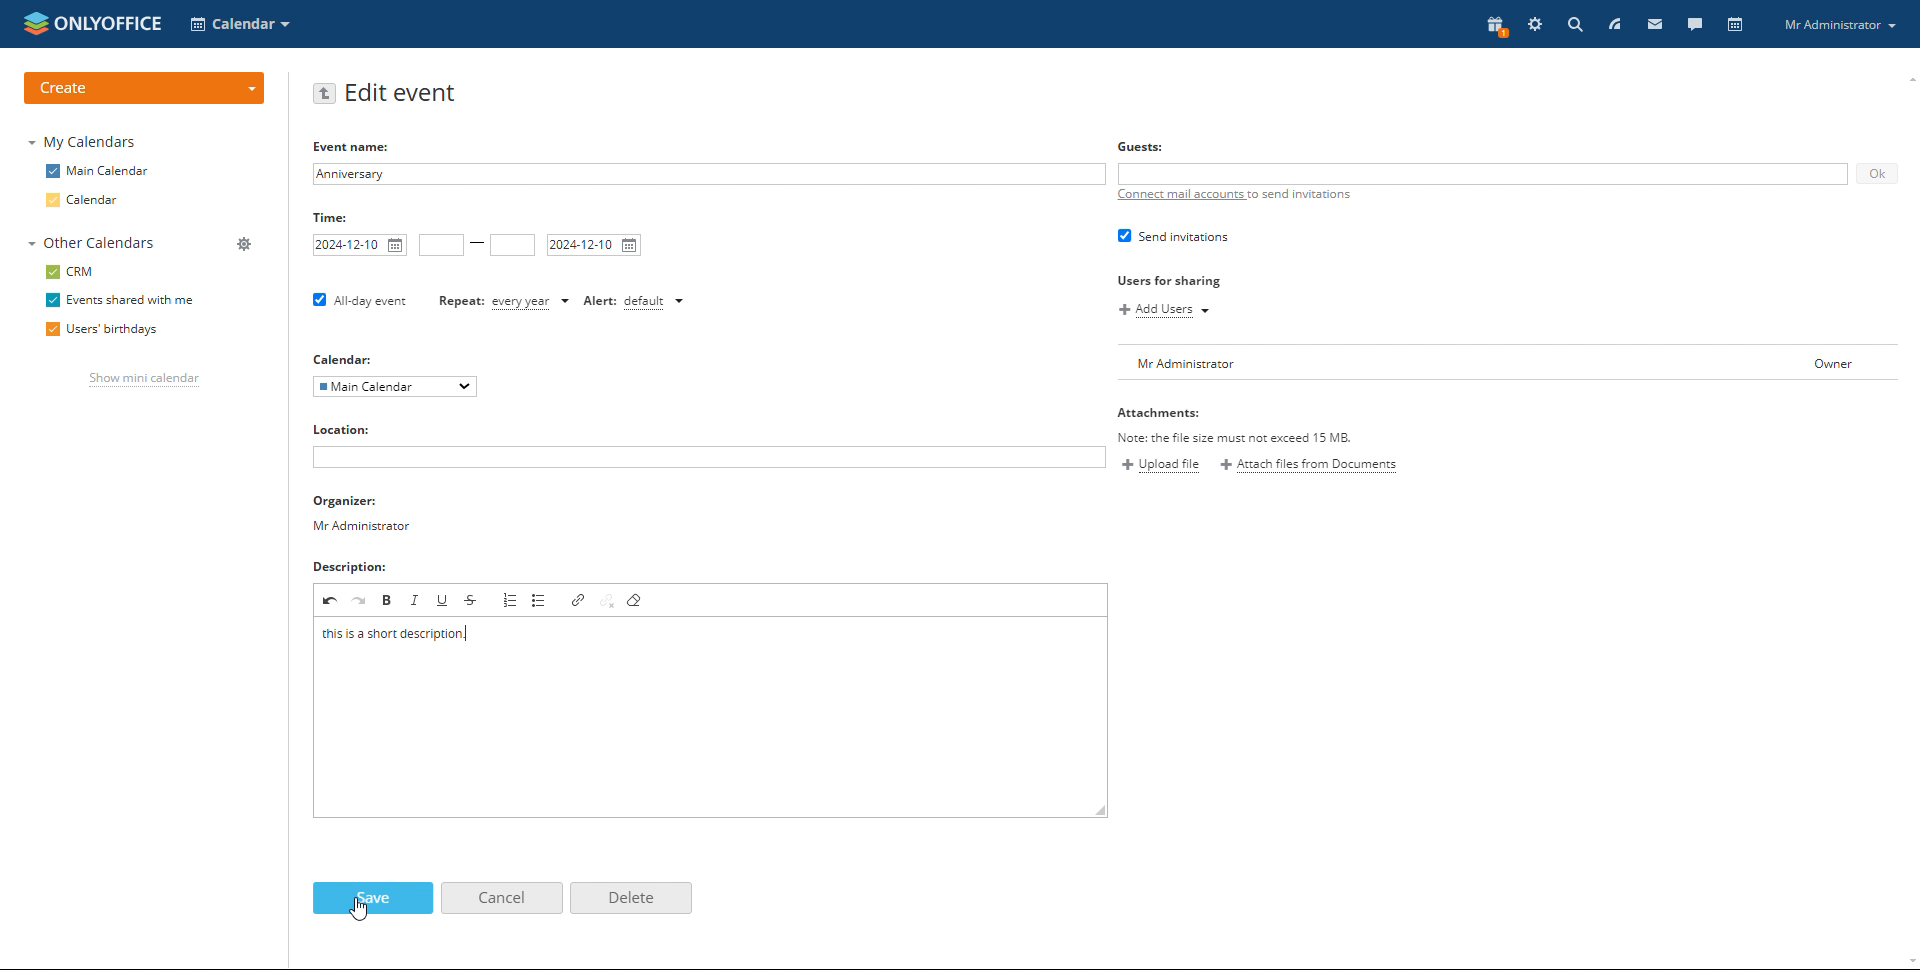  What do you see at coordinates (708, 457) in the screenshot?
I see `add location` at bounding box center [708, 457].